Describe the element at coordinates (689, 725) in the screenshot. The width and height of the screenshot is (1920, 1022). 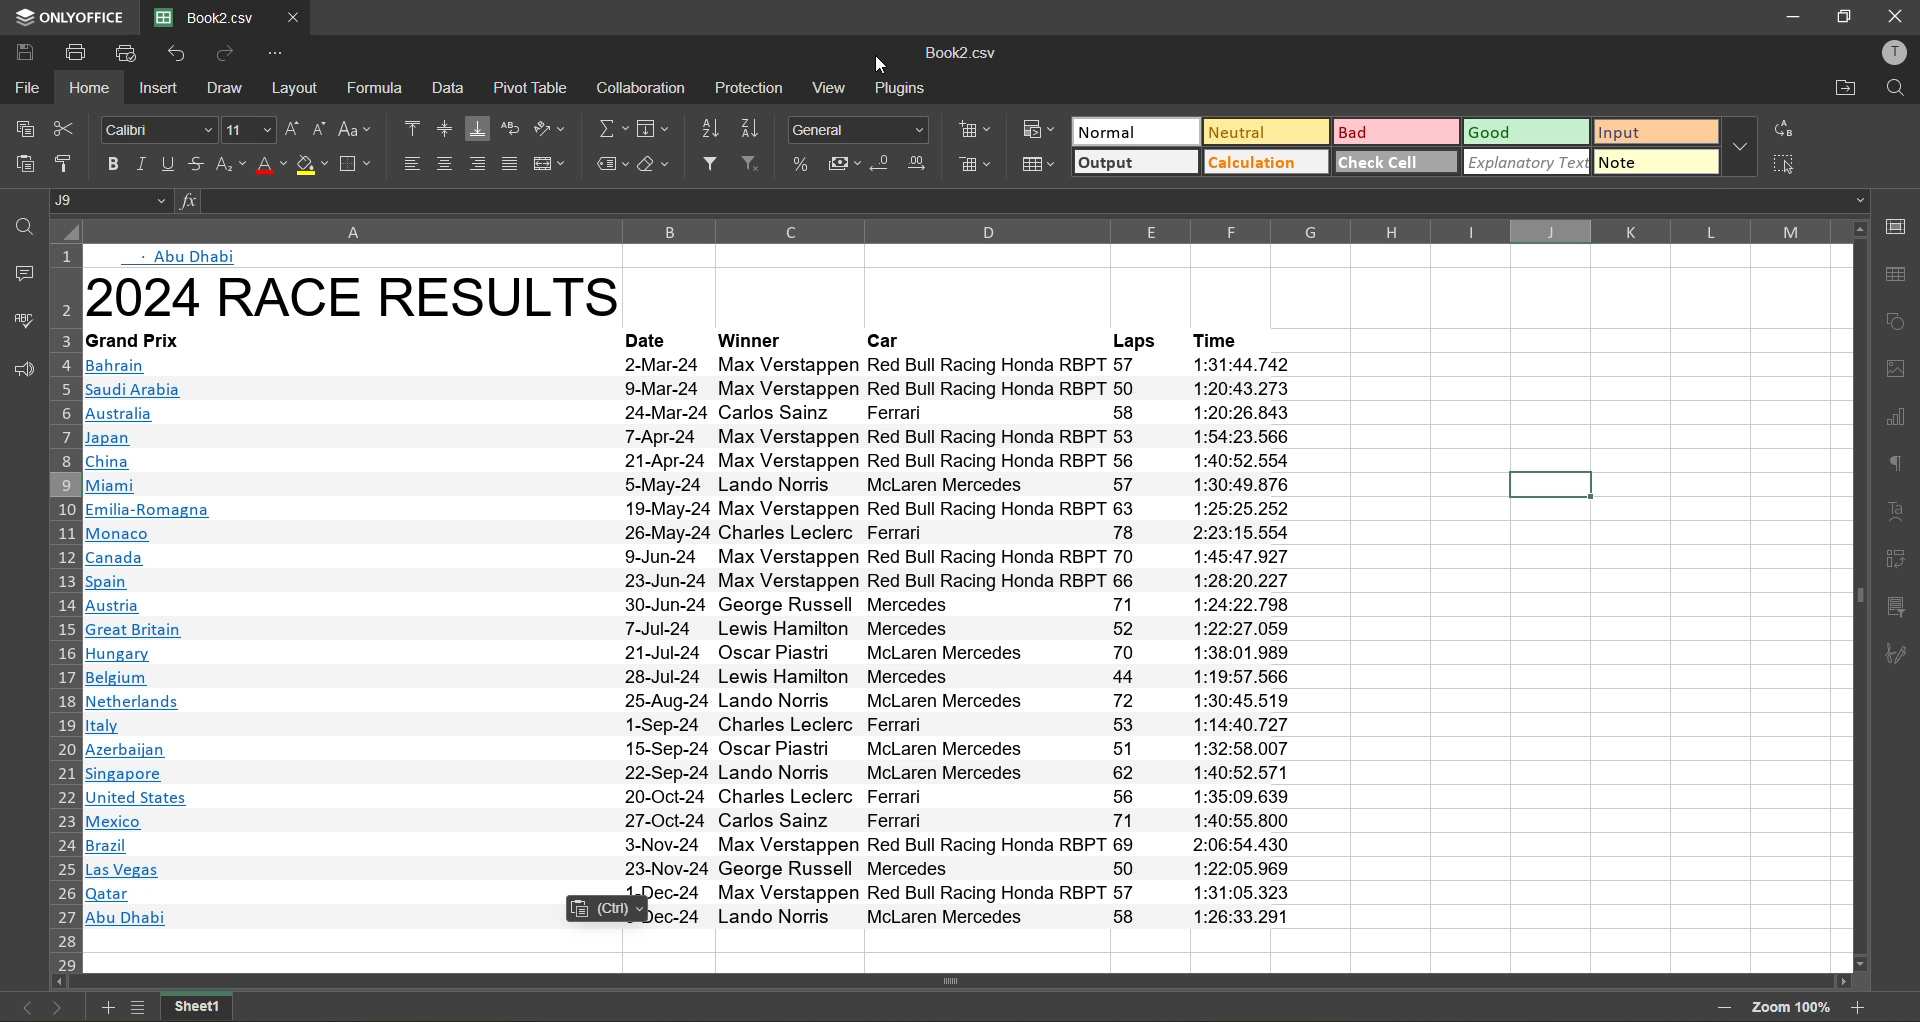
I see `text info` at that location.